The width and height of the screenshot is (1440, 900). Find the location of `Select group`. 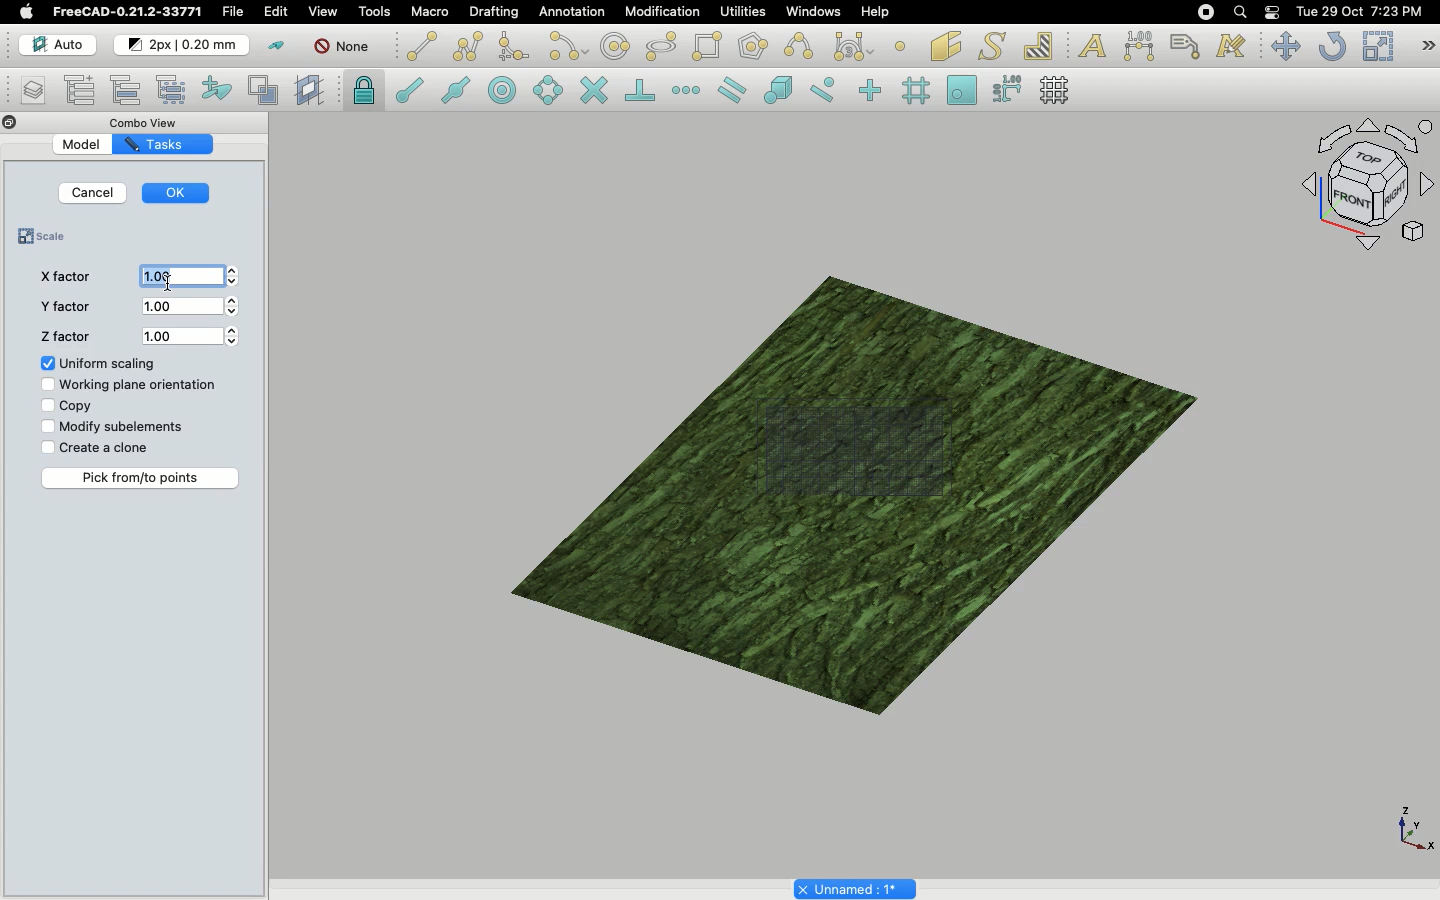

Select group is located at coordinates (174, 89).